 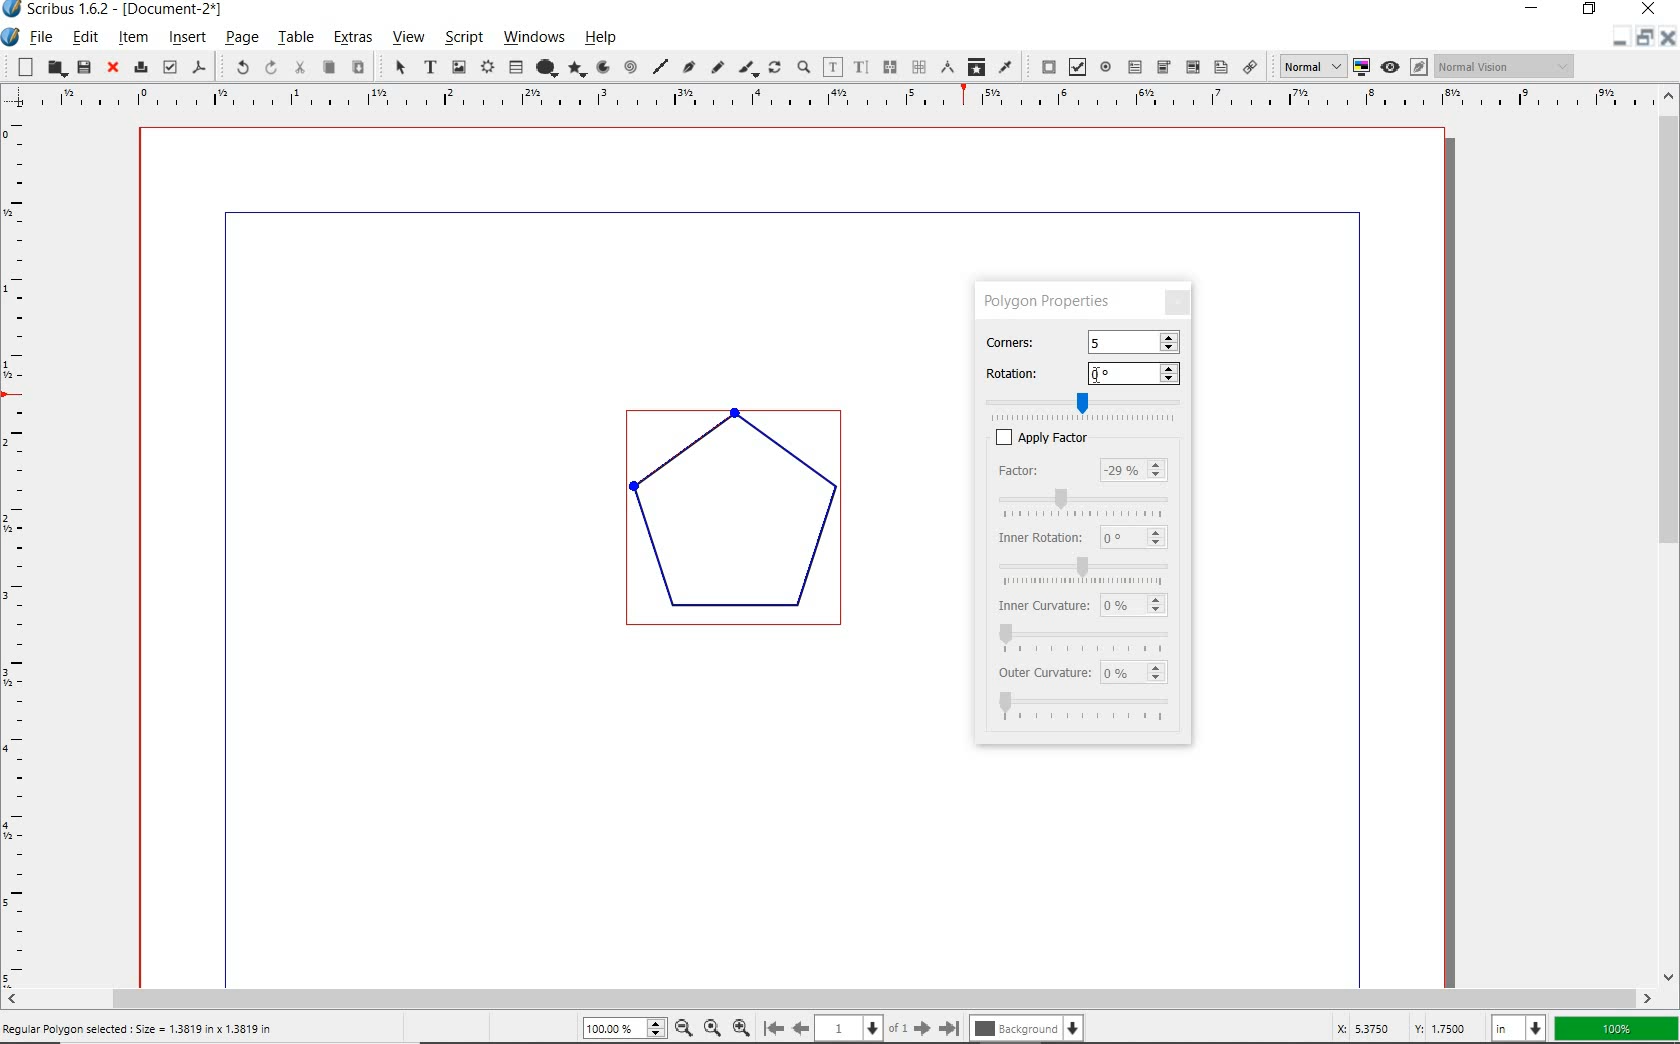 What do you see at coordinates (1163, 67) in the screenshot?
I see `pdf combo box` at bounding box center [1163, 67].